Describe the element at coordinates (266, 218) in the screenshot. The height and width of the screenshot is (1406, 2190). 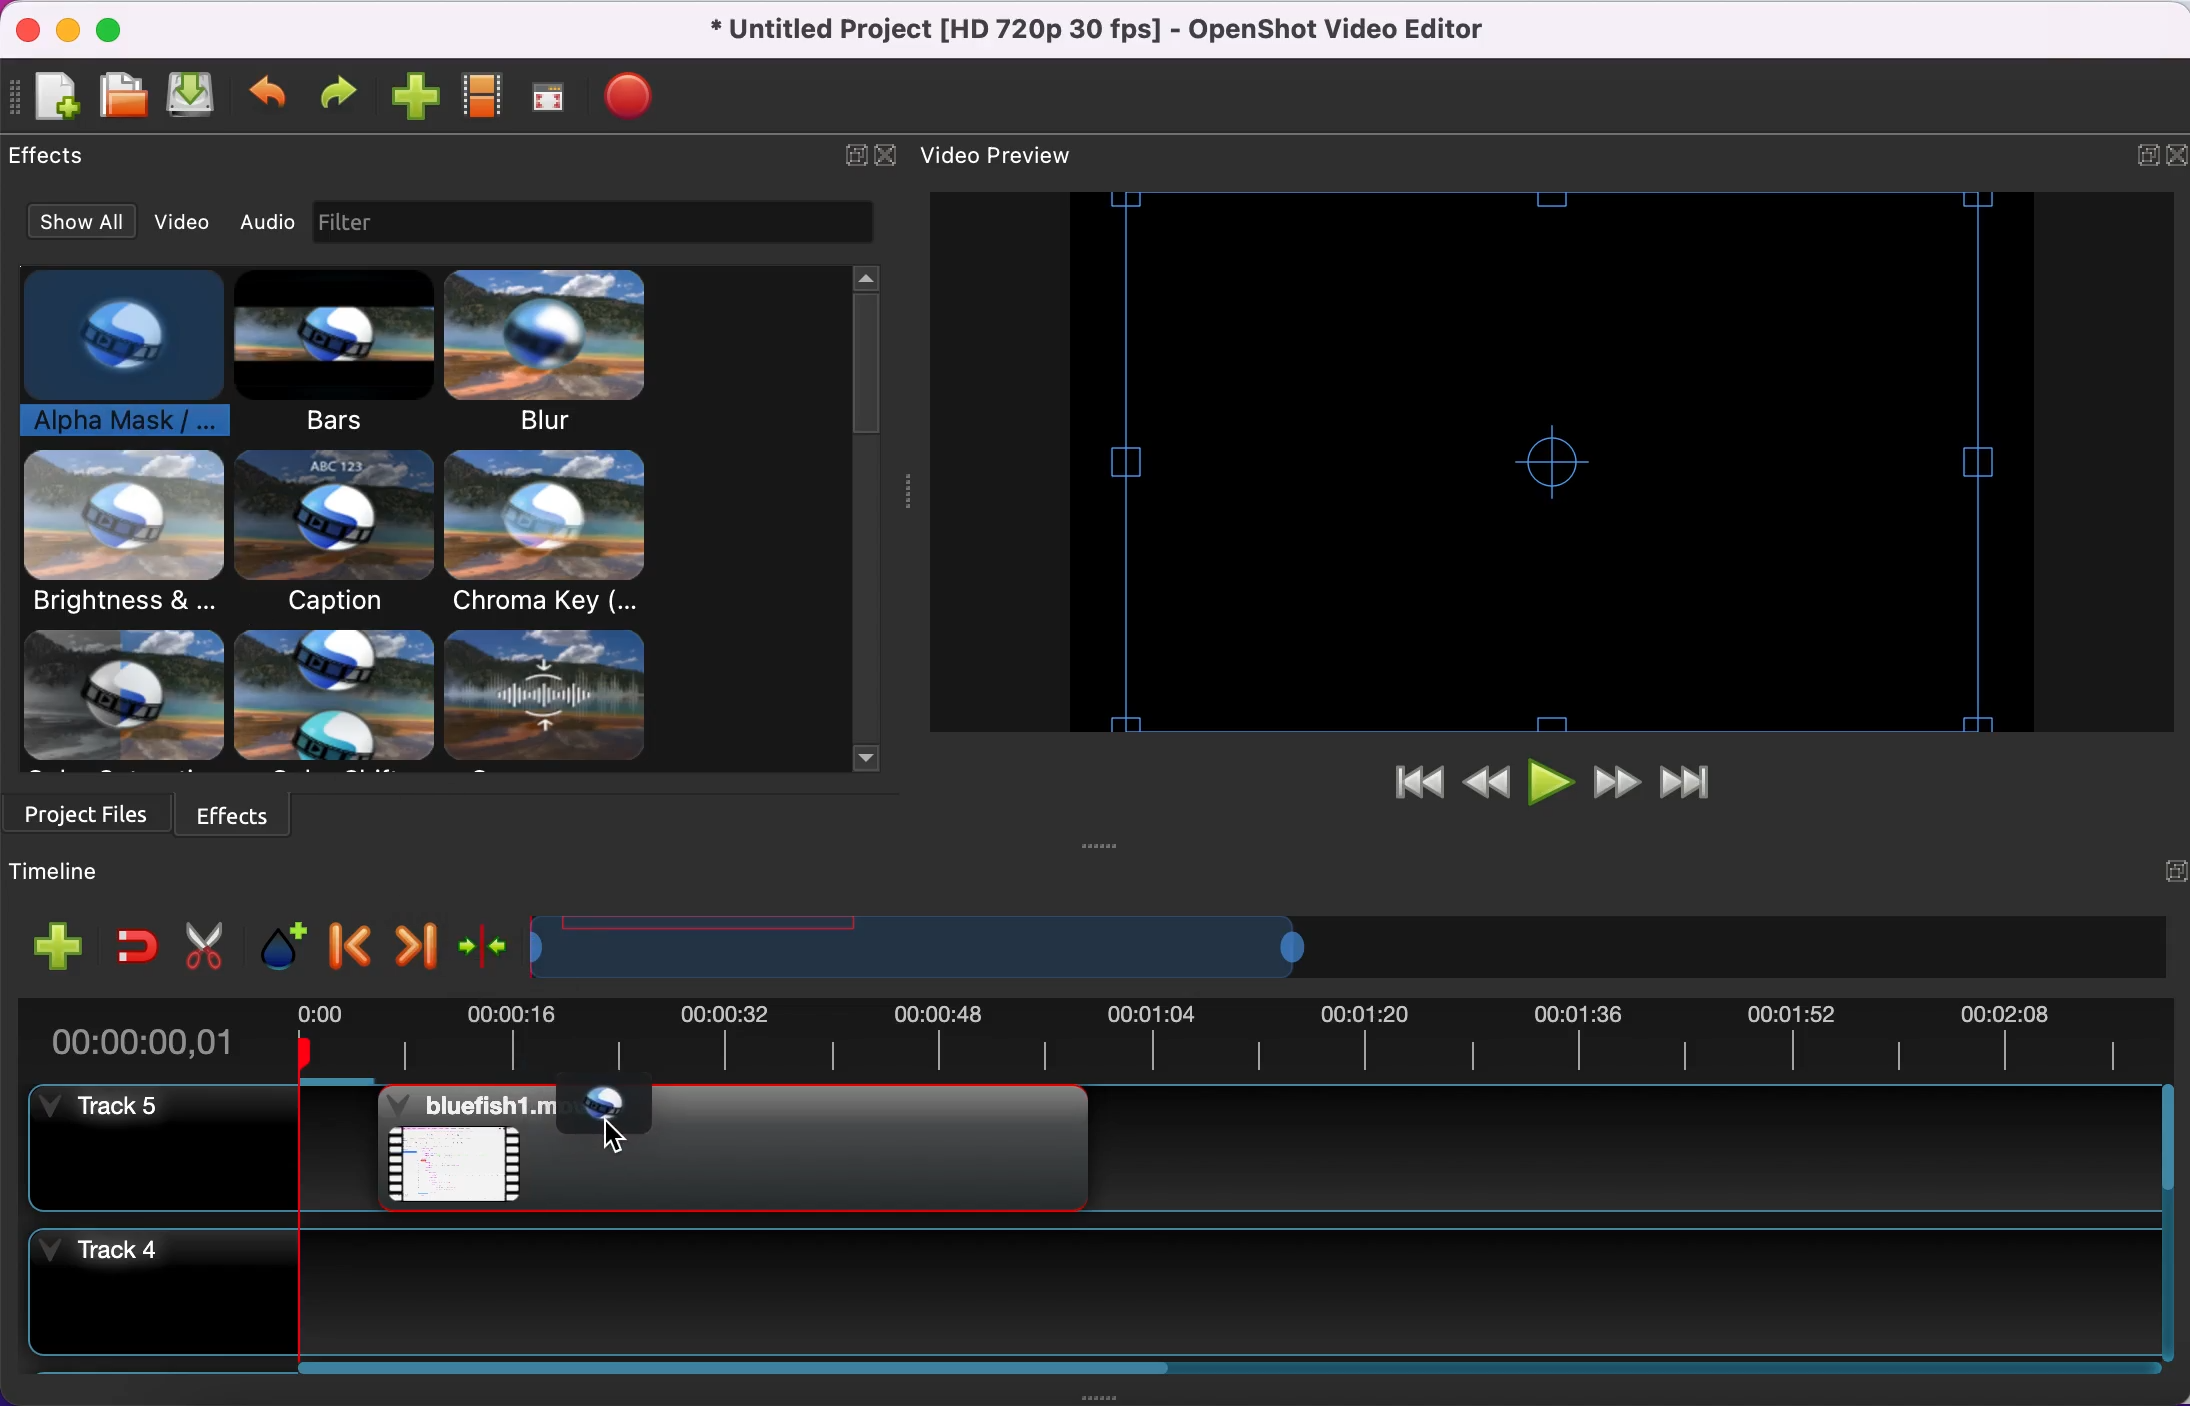
I see `audio` at that location.